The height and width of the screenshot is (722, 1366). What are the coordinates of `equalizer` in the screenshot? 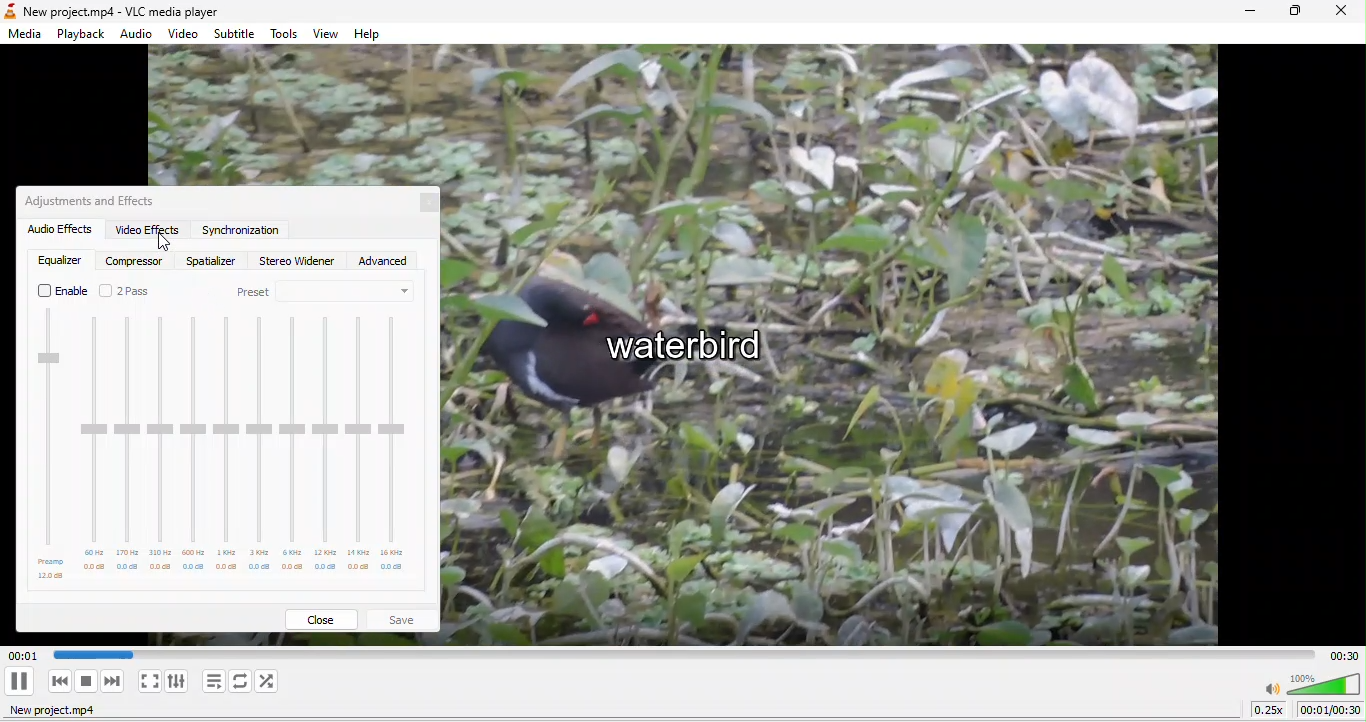 It's located at (60, 262).